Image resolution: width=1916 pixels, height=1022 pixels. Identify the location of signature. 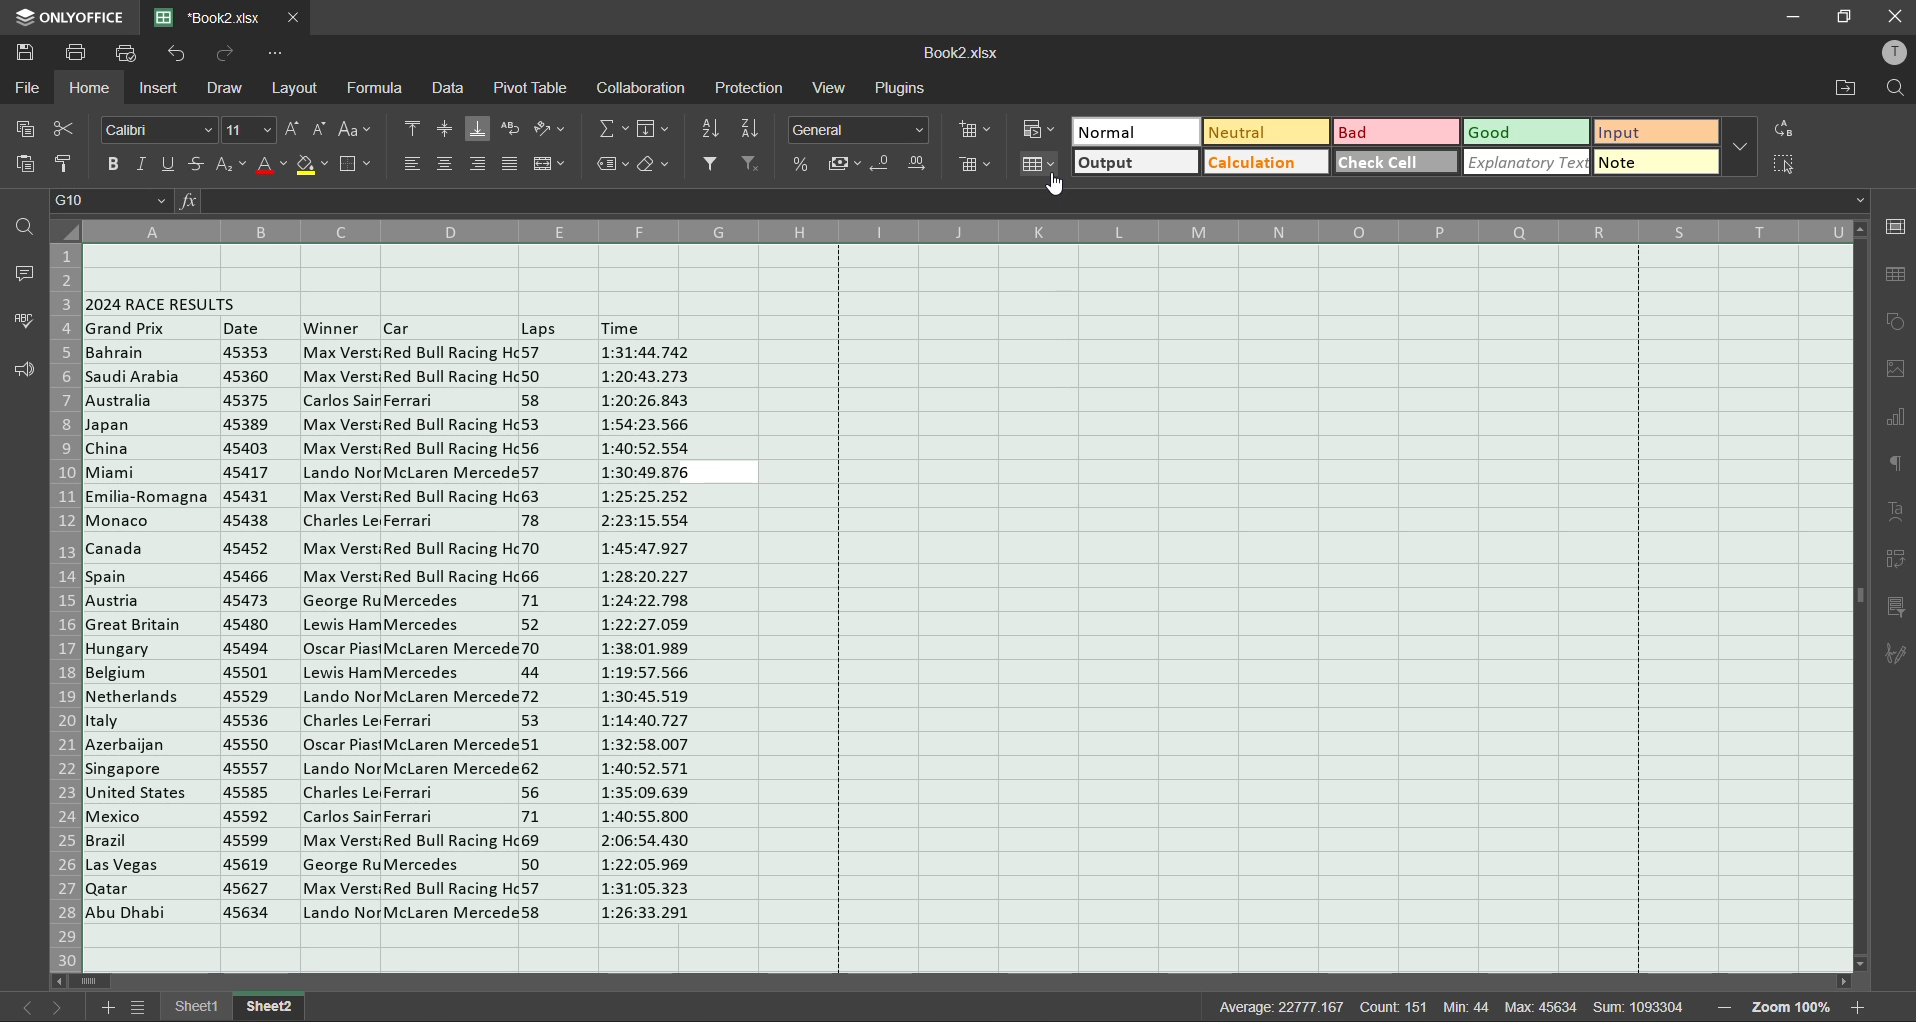
(1896, 651).